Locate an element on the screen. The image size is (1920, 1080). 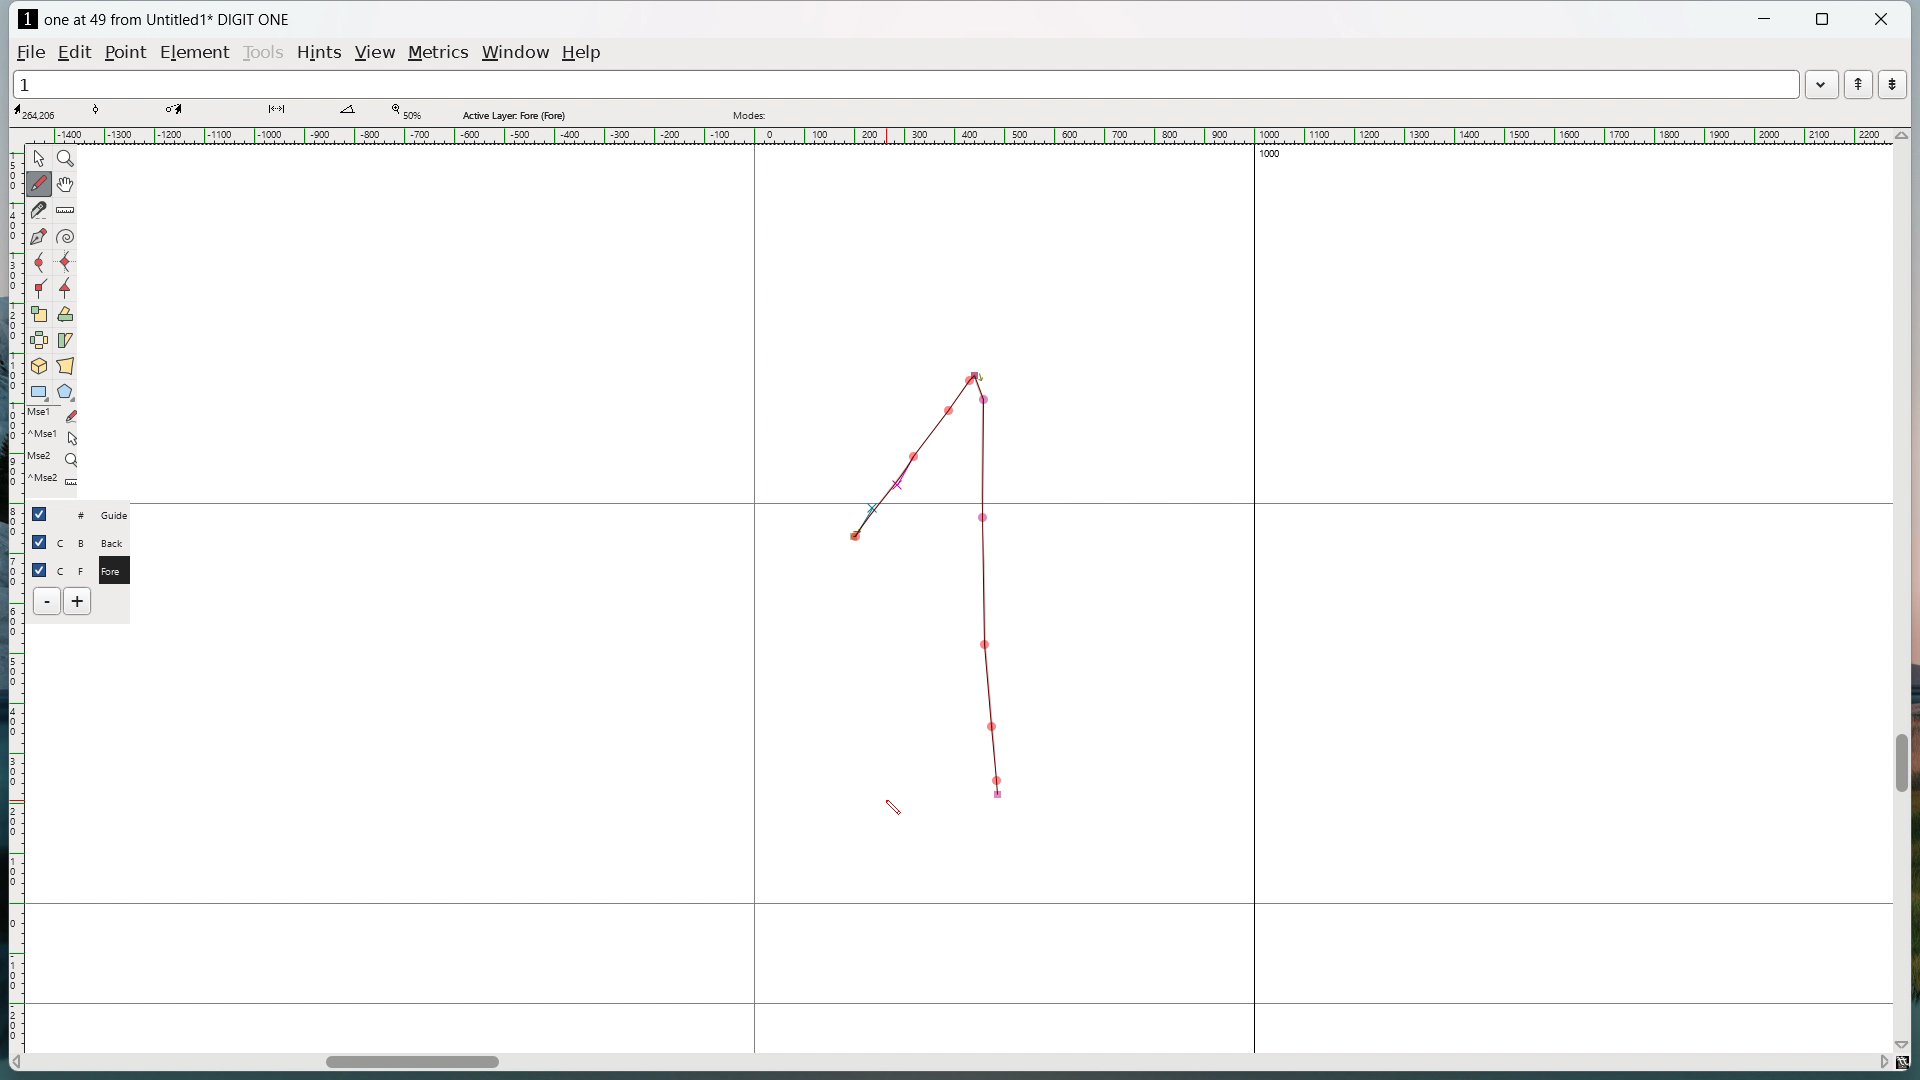
vertical scrollbar is located at coordinates (1900, 763).